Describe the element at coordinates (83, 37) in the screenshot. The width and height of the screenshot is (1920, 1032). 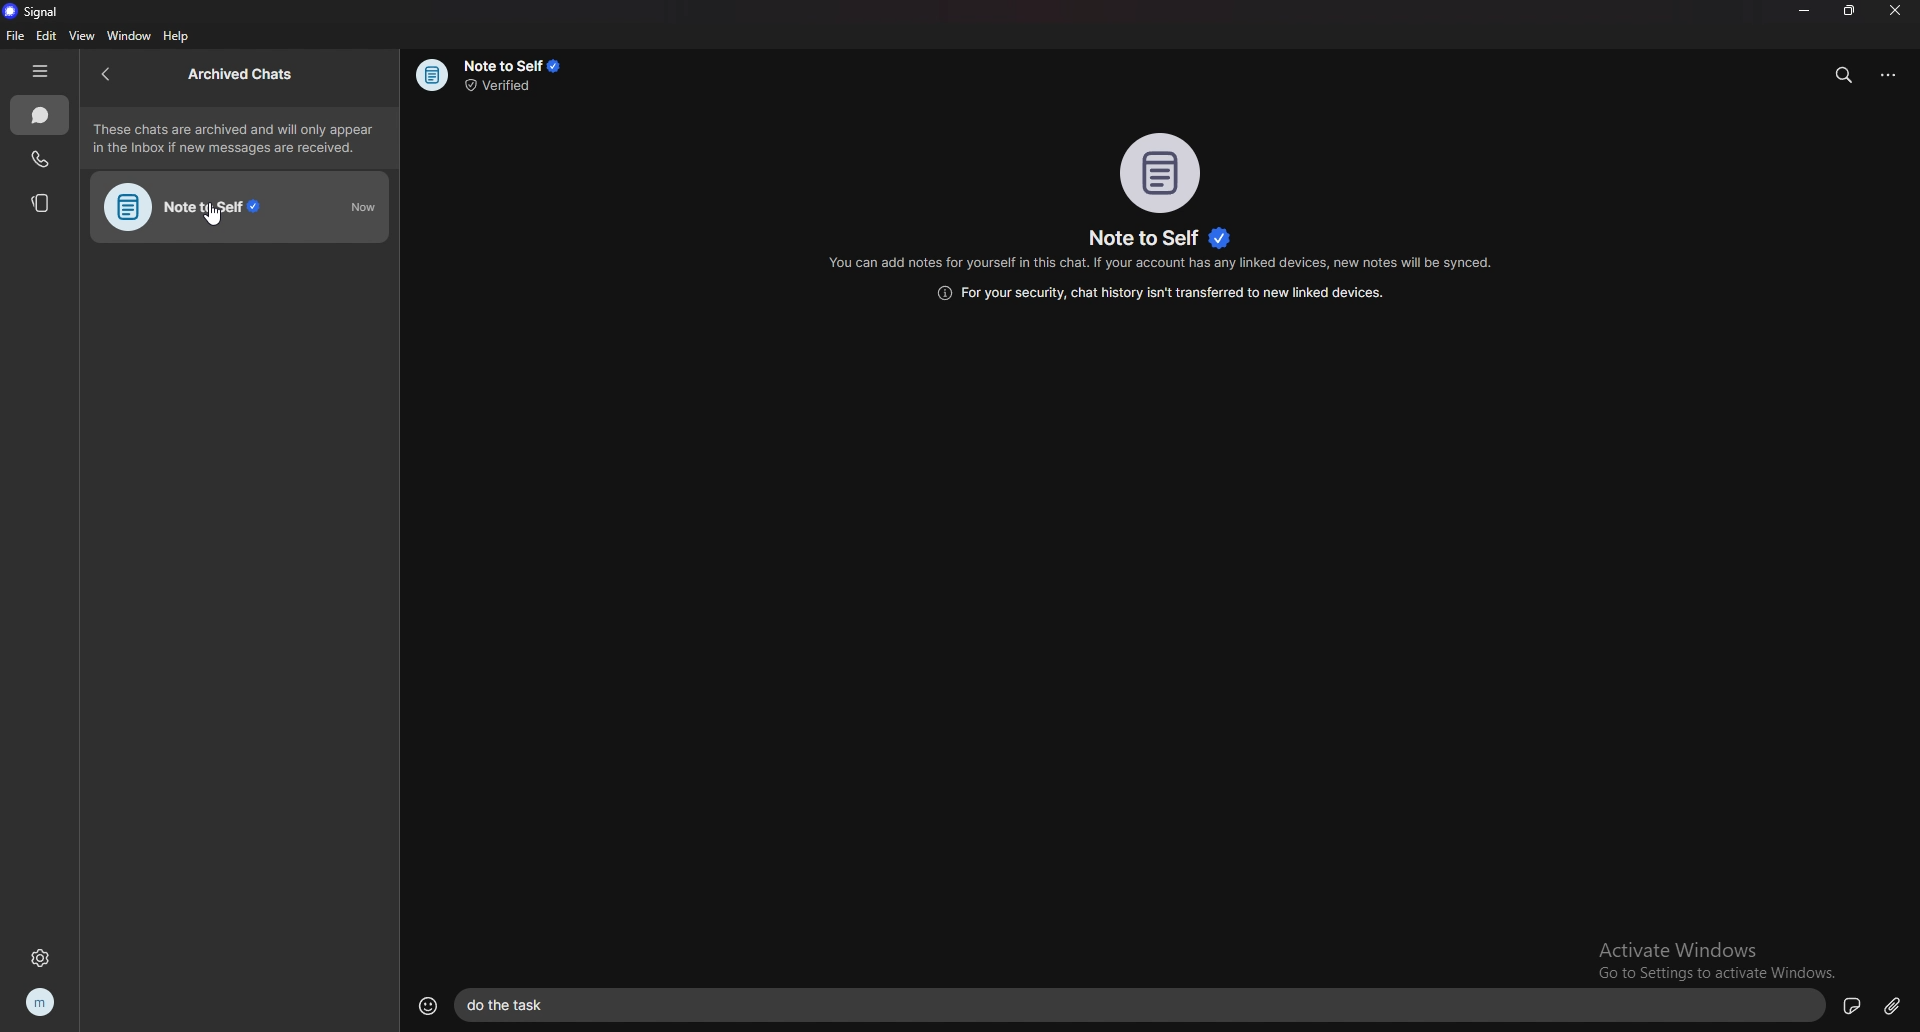
I see `view` at that location.